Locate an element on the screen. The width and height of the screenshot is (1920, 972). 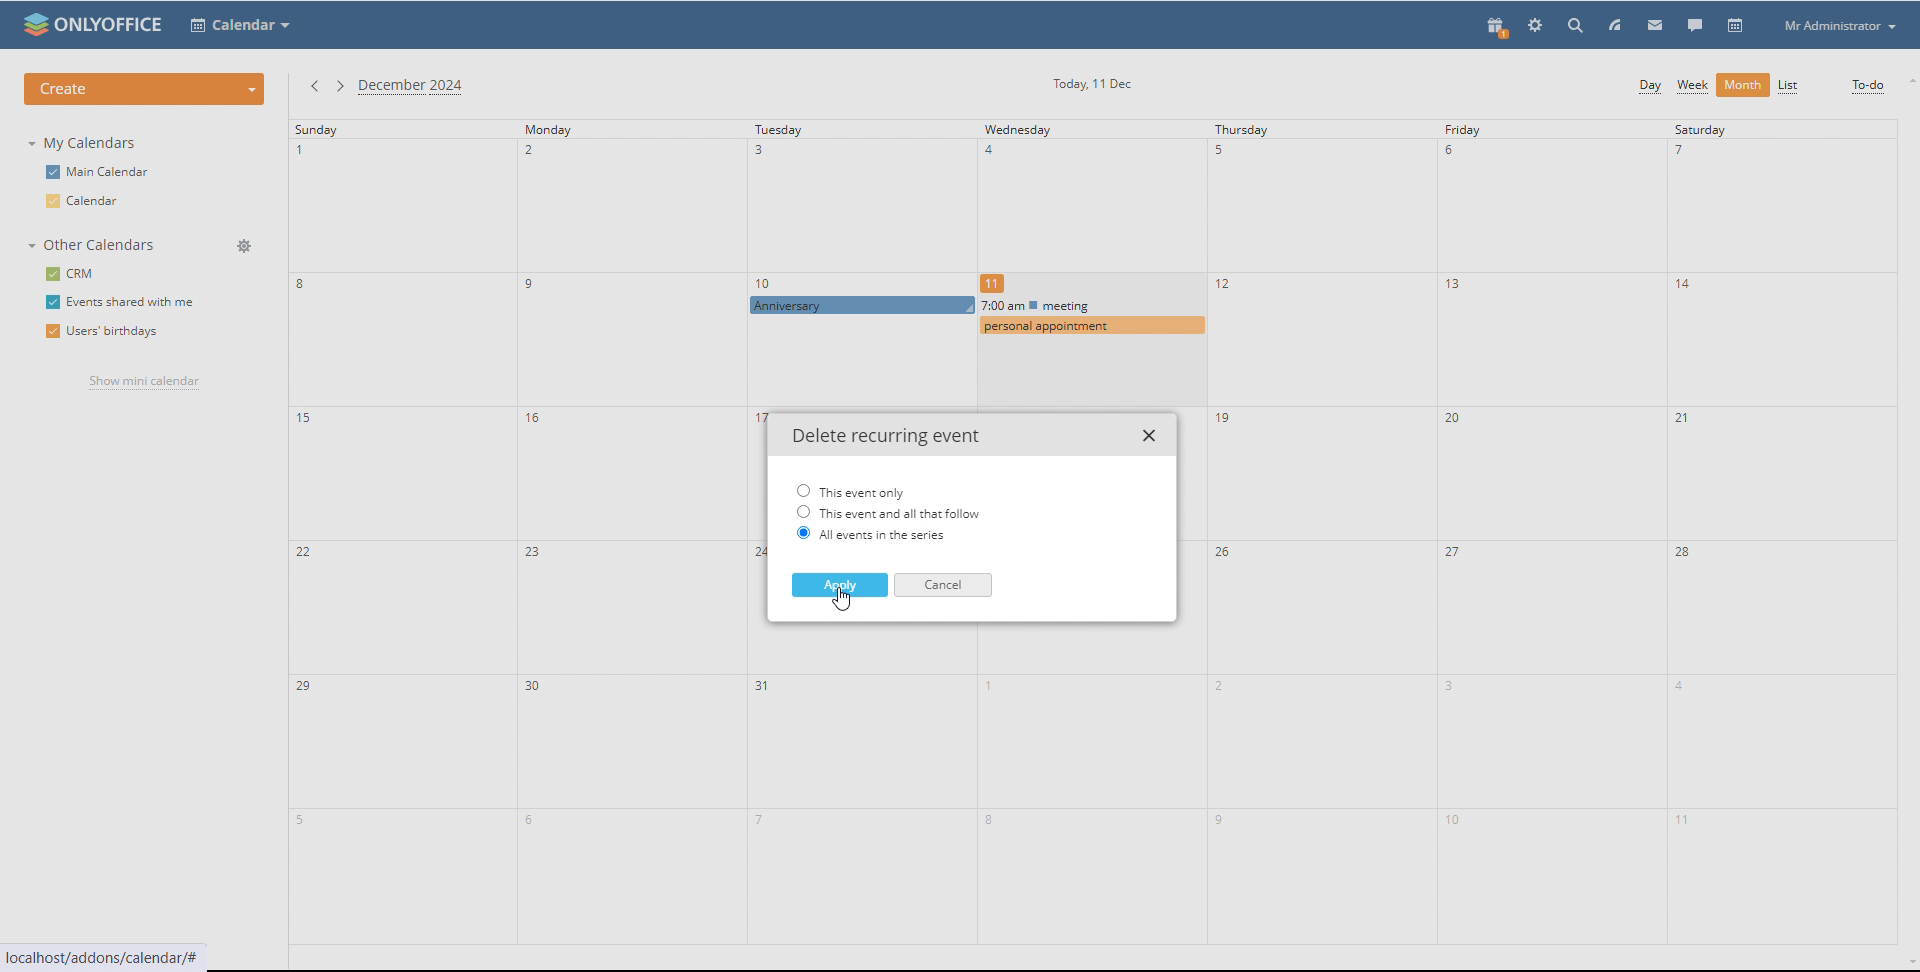
my calendars is located at coordinates (85, 143).